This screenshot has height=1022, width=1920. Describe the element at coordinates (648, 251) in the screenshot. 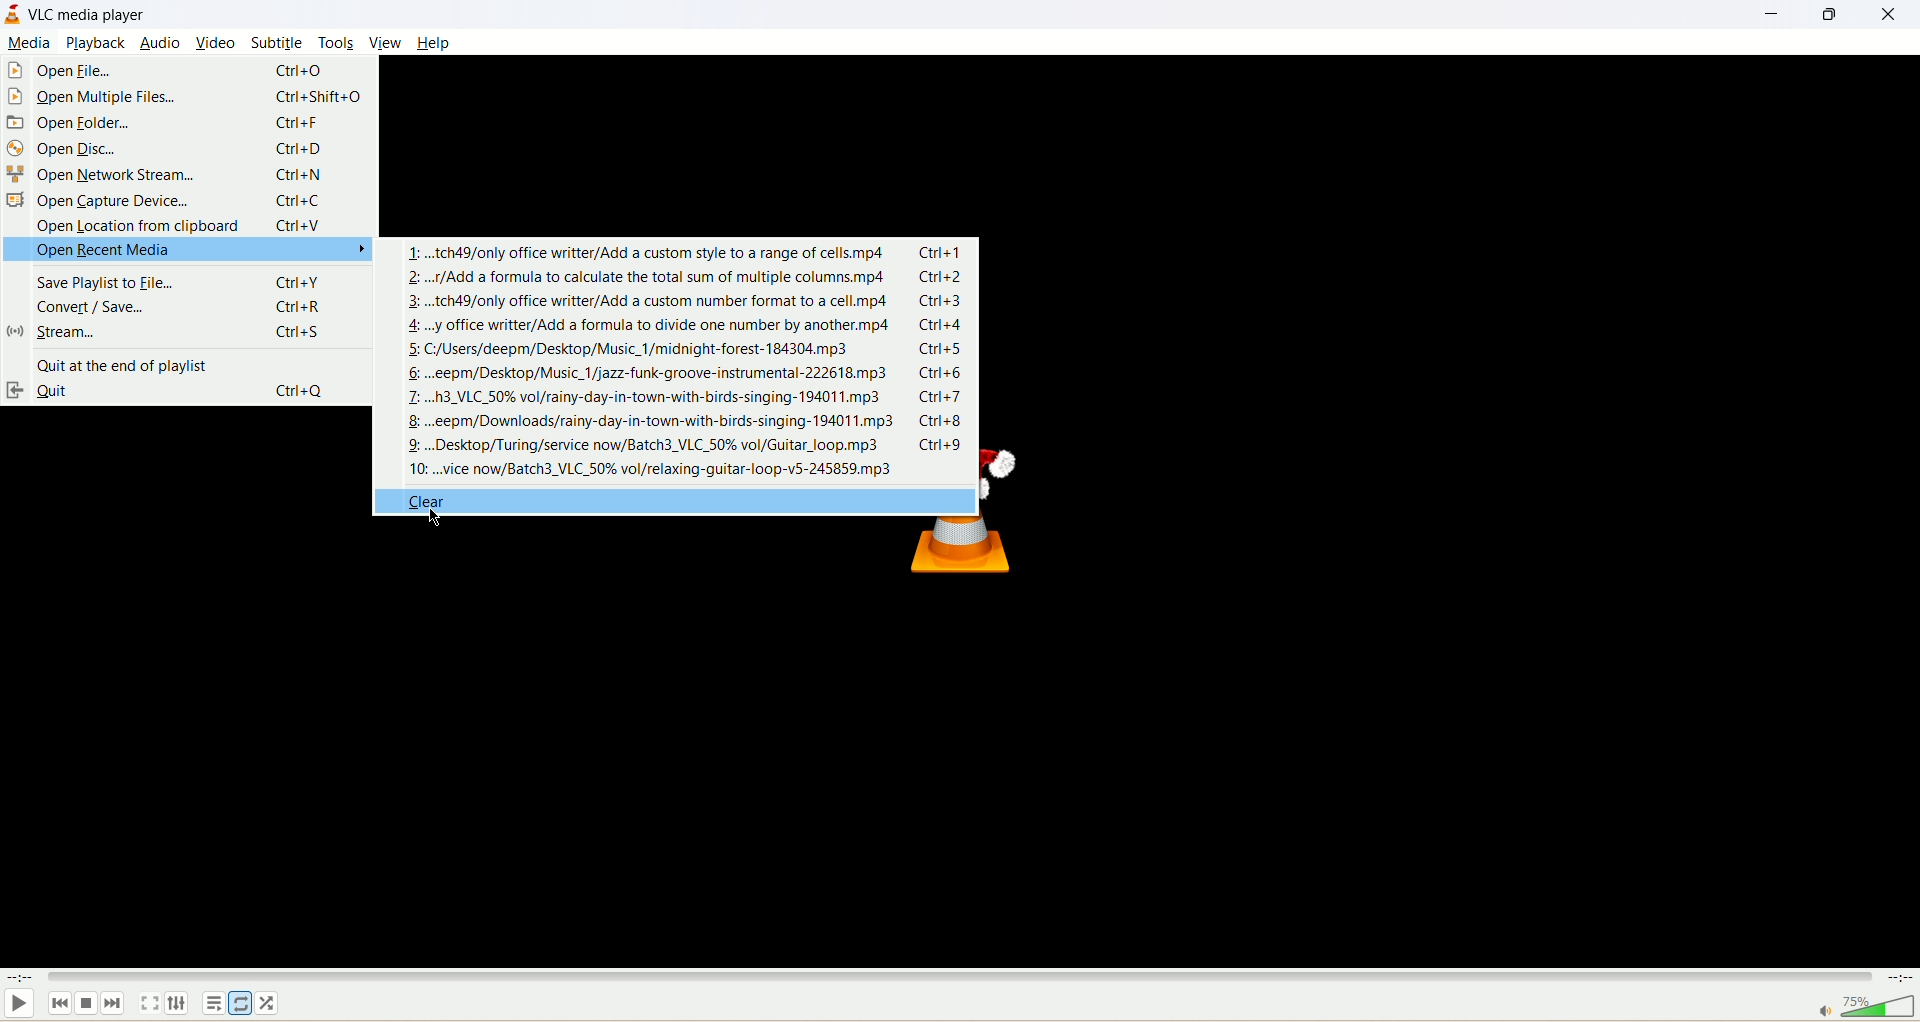

I see `RRR,
1: ...tch49/only office writter/Add a custom style to a range of cells.mp4` at that location.